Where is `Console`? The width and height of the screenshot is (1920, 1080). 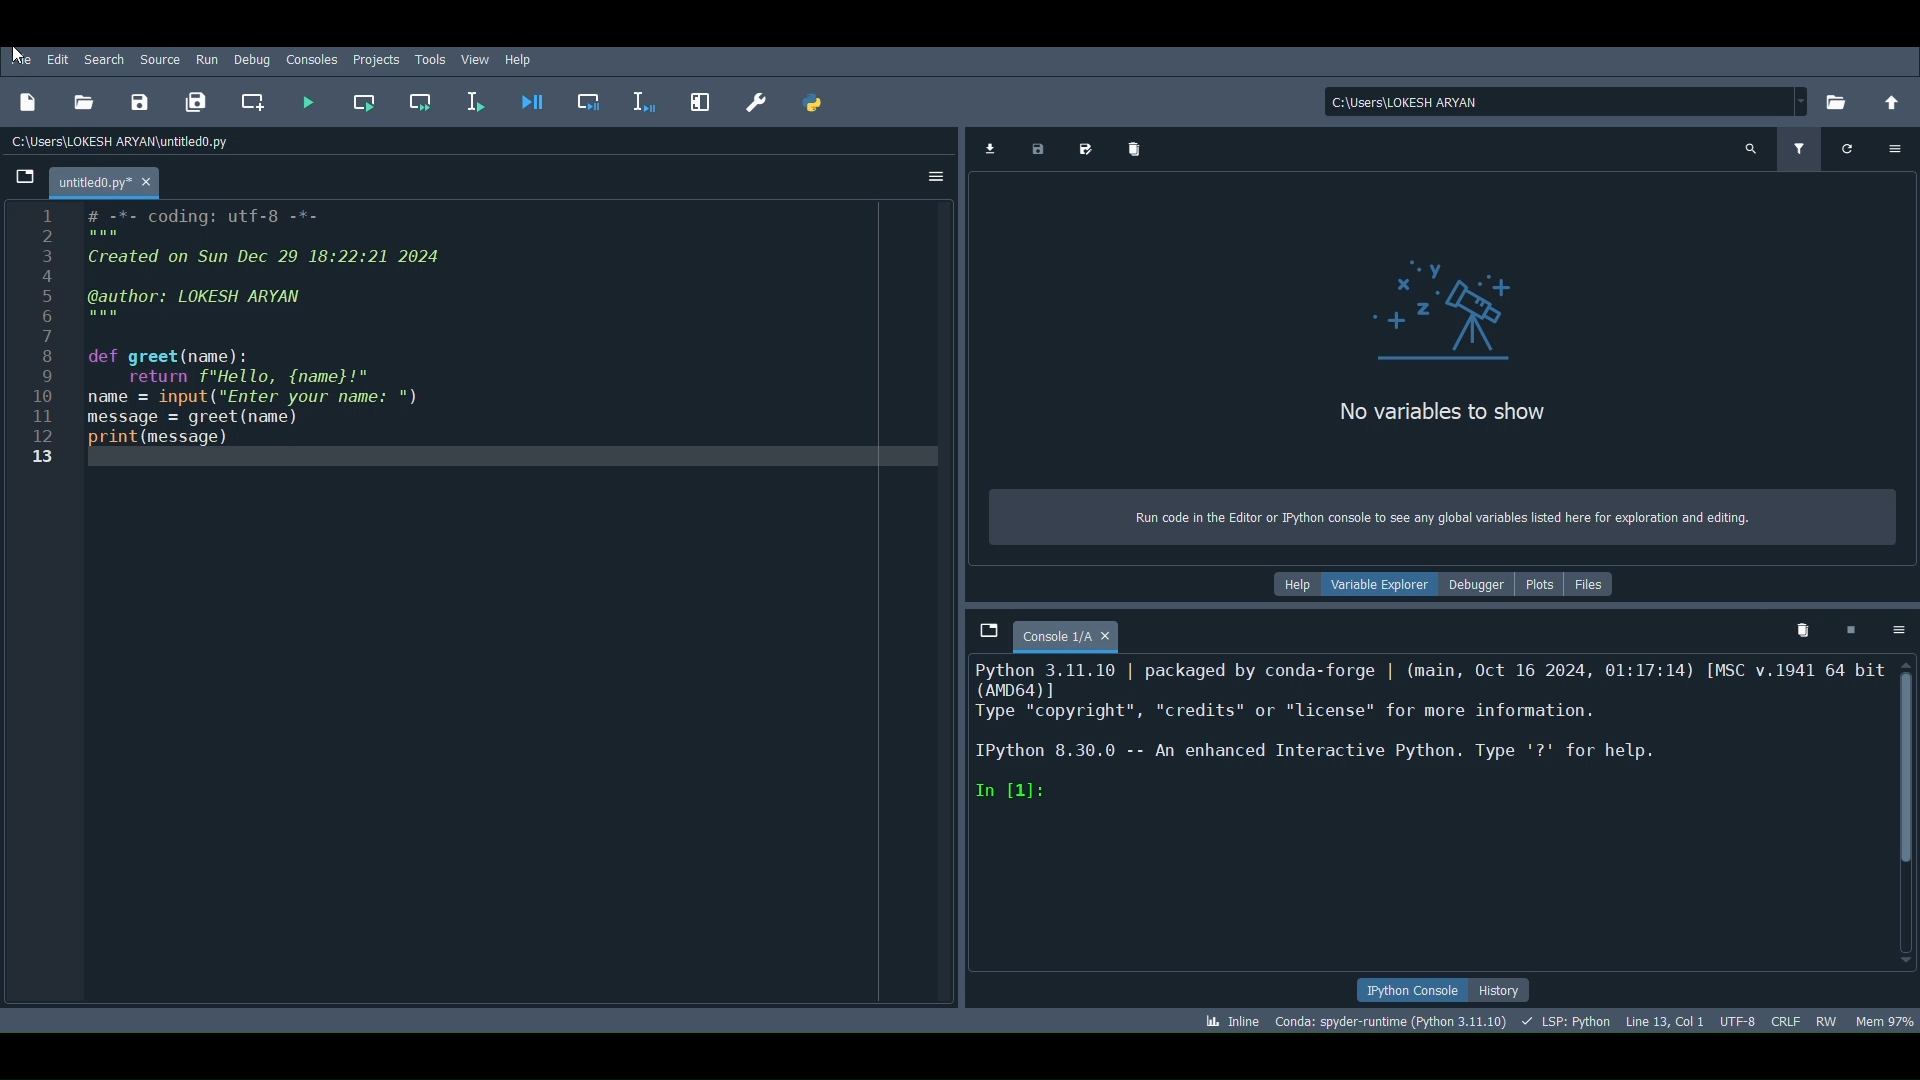
Console is located at coordinates (1074, 636).